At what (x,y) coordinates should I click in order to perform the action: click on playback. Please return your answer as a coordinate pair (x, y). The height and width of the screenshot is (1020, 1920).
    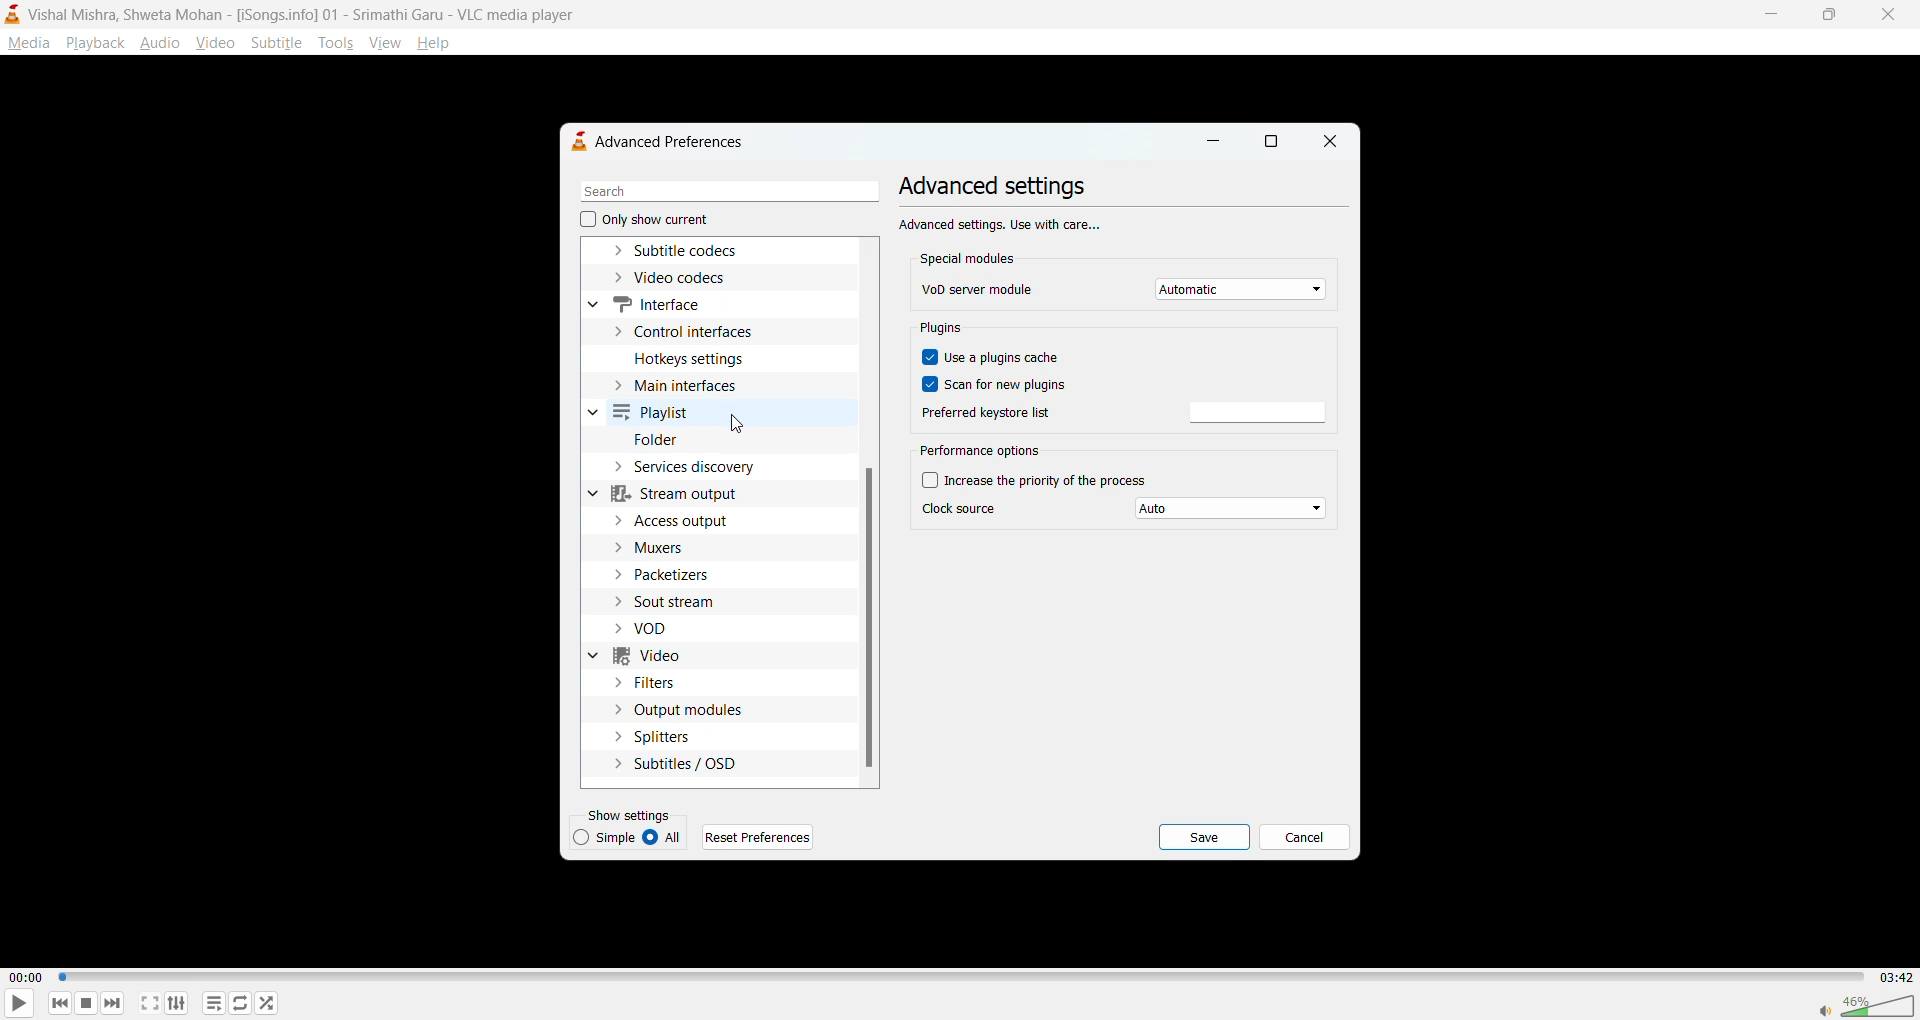
    Looking at the image, I should click on (94, 42).